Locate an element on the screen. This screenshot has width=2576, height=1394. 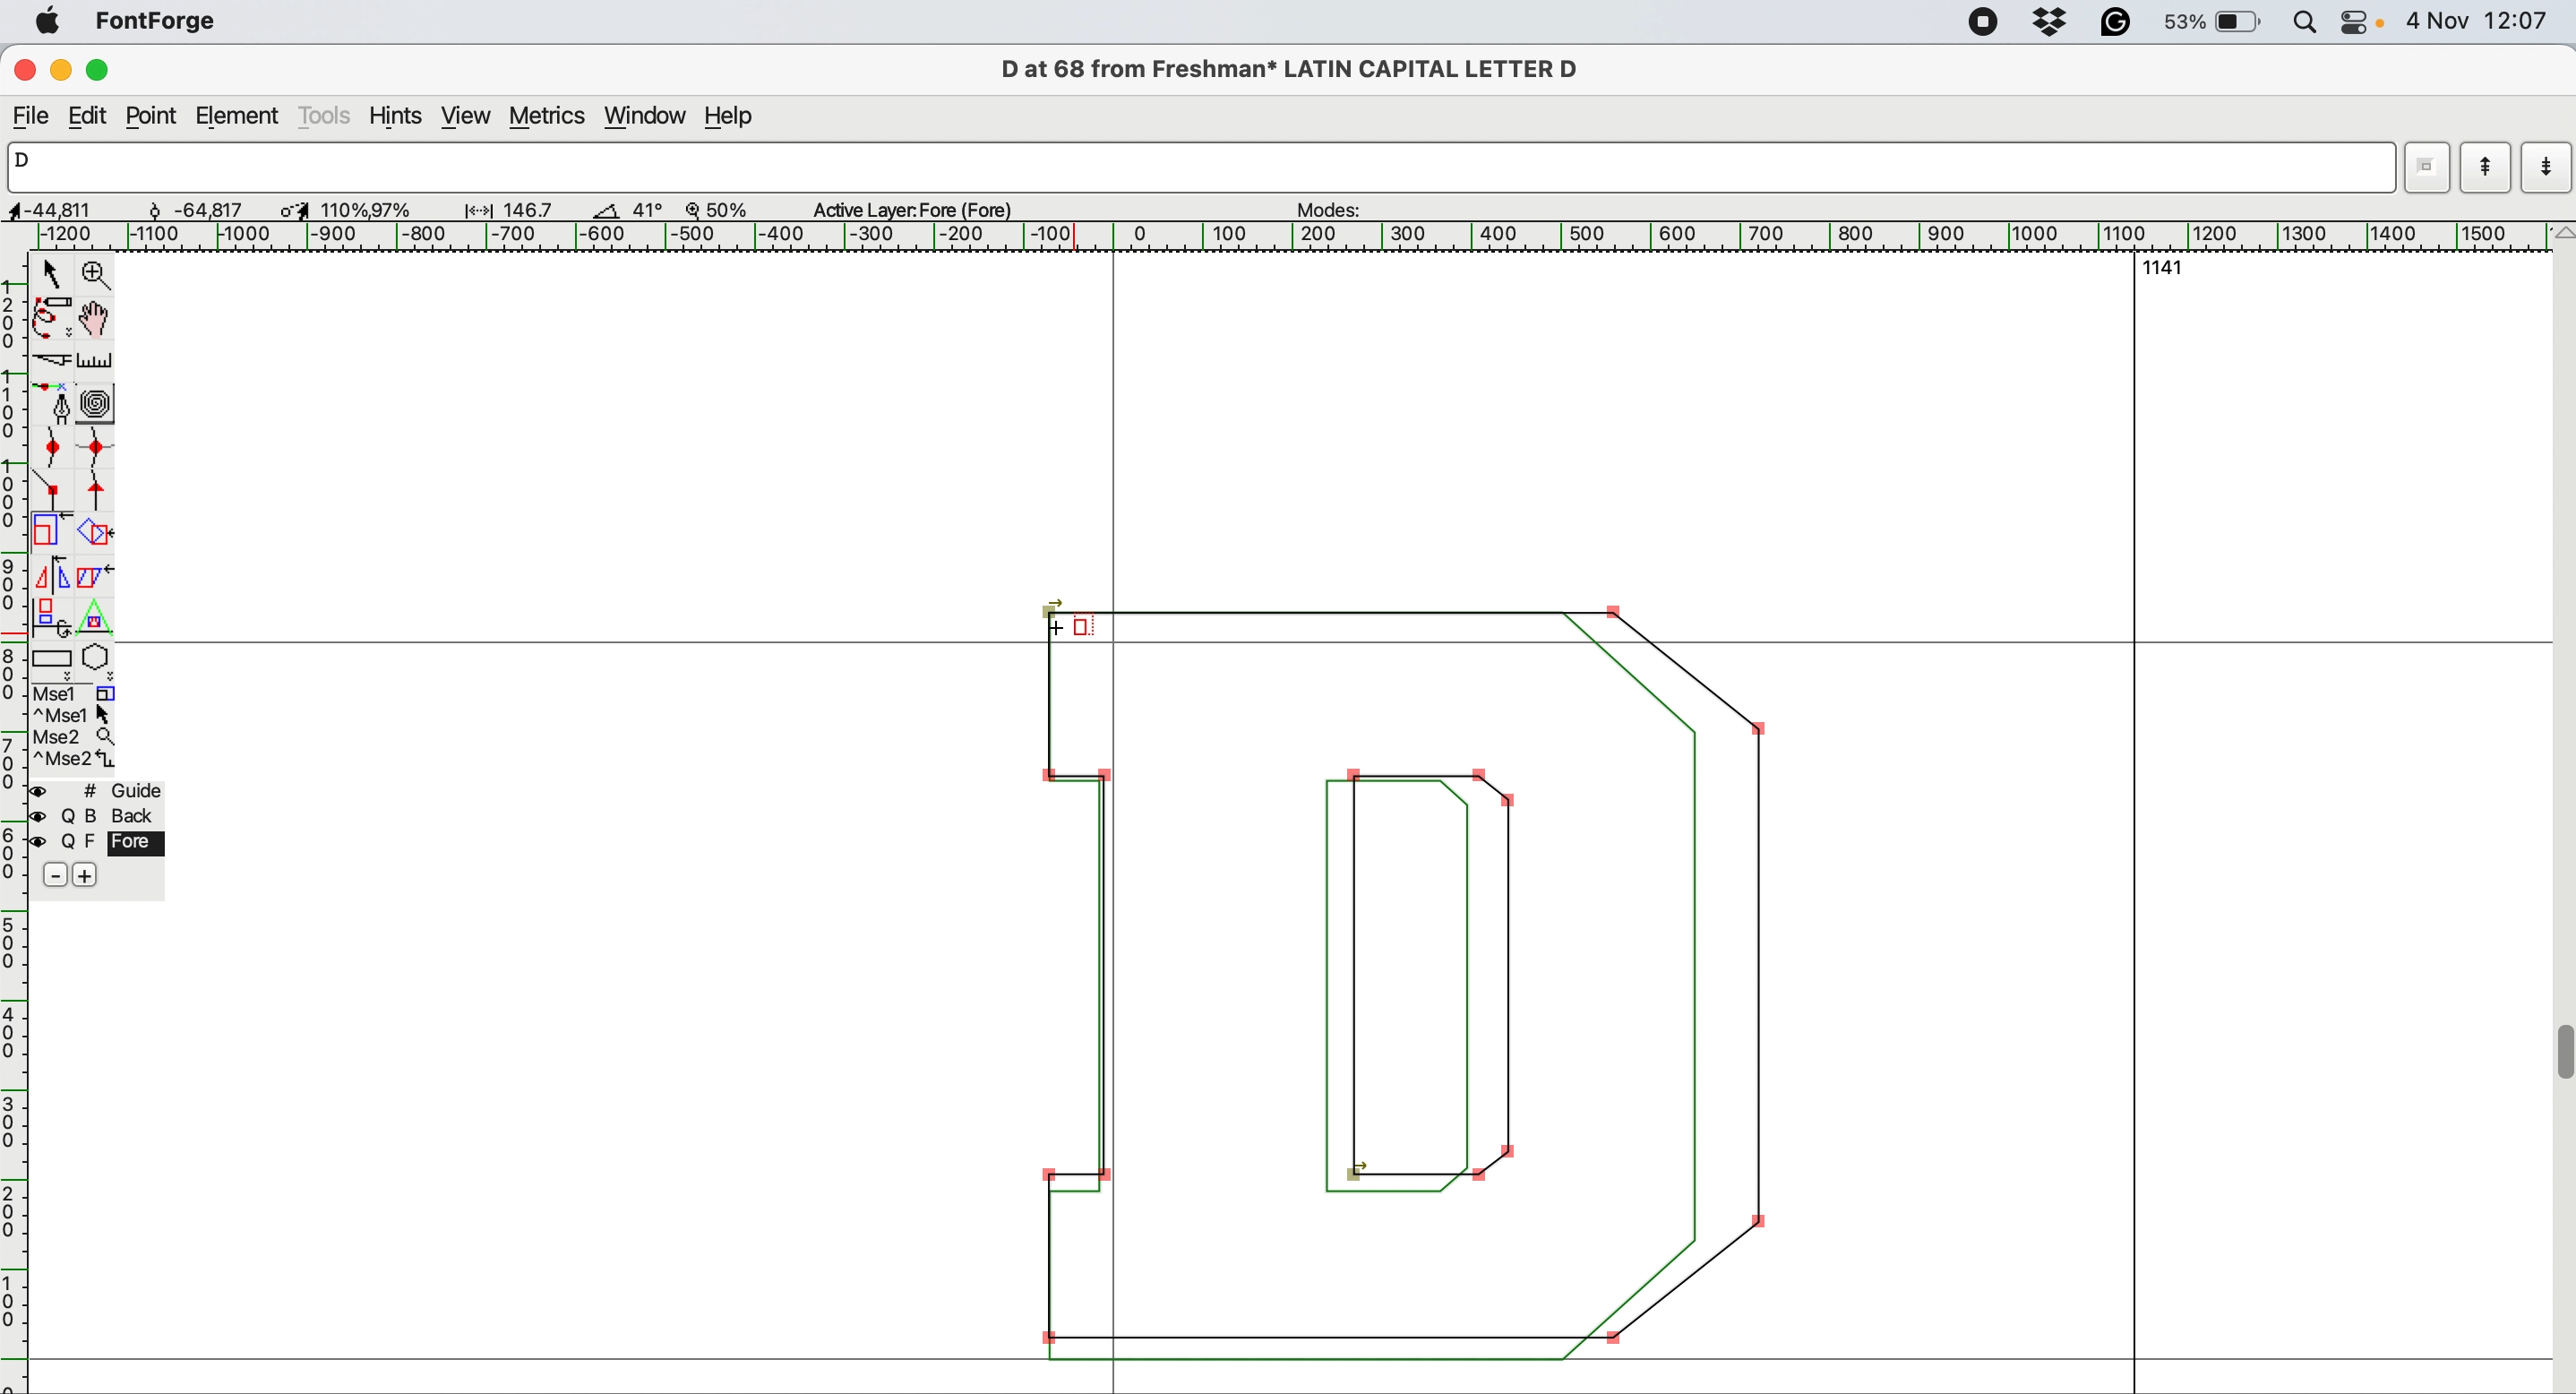
perform a perspective transformation on the selection is located at coordinates (93, 618).